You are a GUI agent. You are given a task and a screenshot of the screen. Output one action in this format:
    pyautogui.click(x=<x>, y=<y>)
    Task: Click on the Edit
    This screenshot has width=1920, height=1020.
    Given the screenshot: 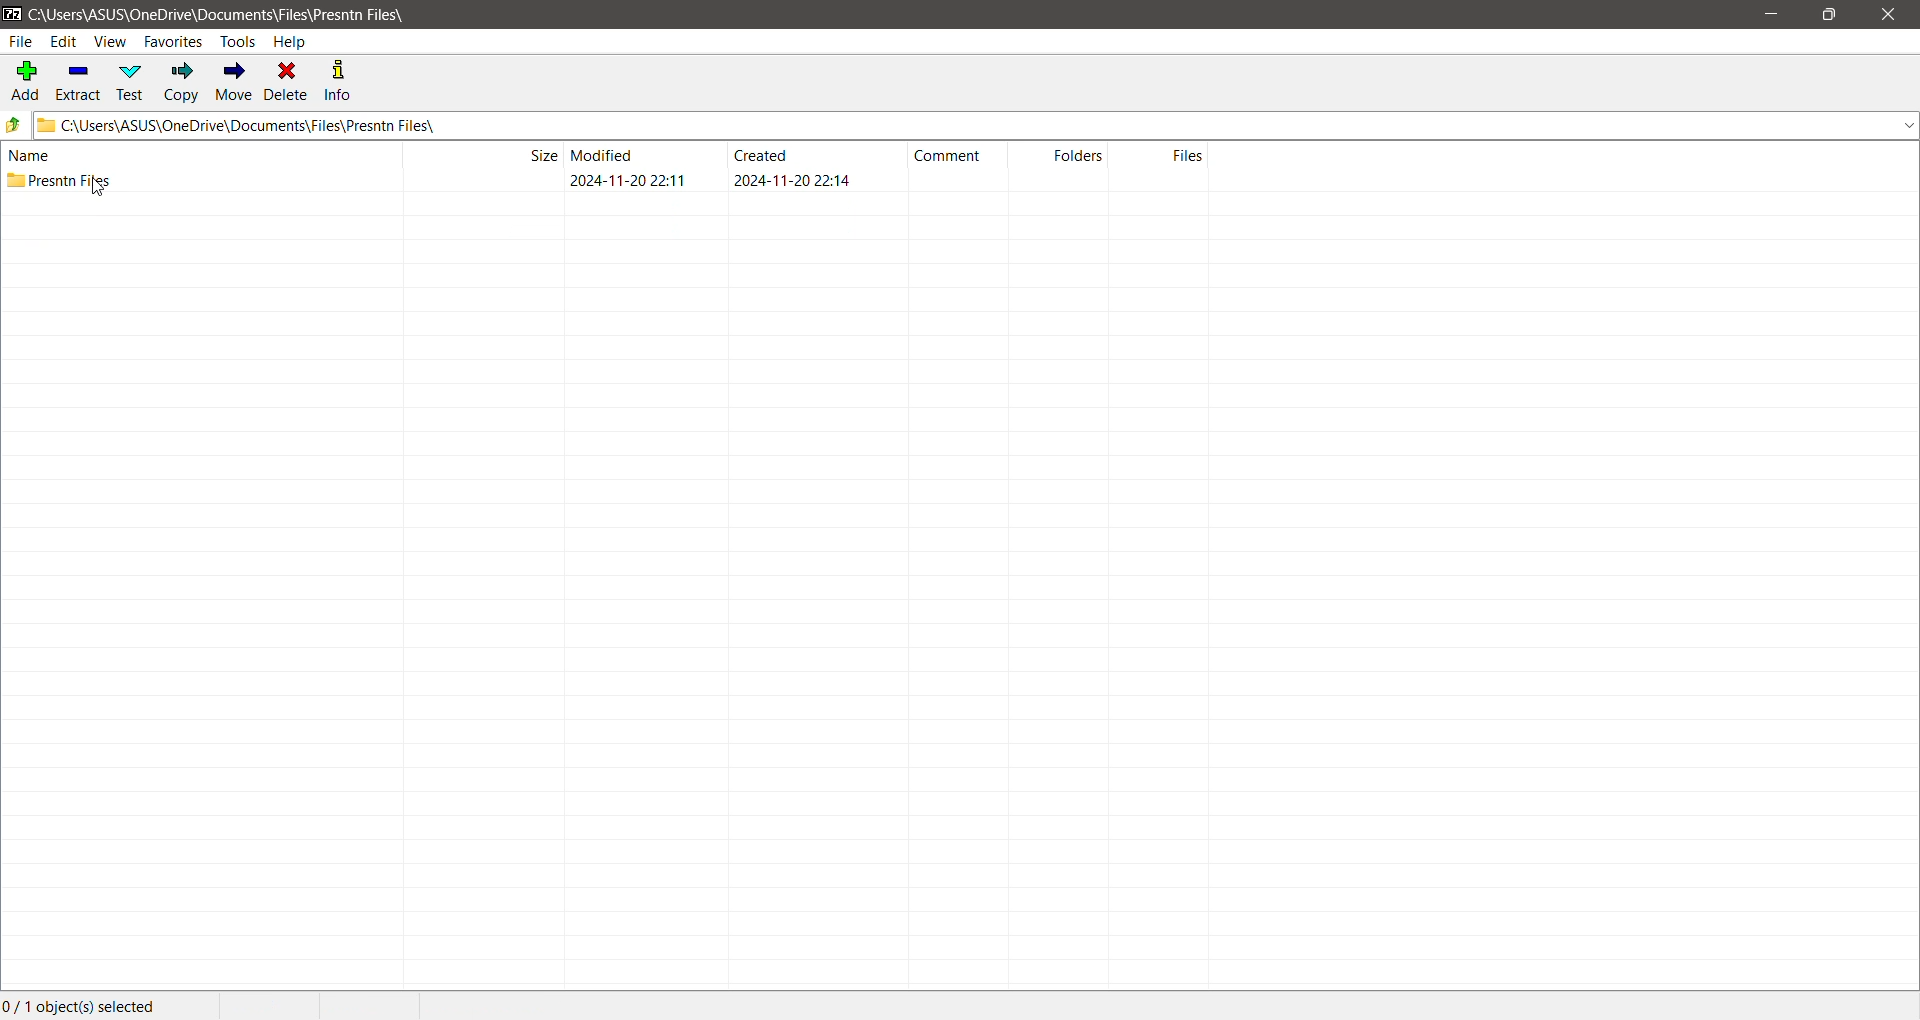 What is the action you would take?
    pyautogui.click(x=64, y=41)
    